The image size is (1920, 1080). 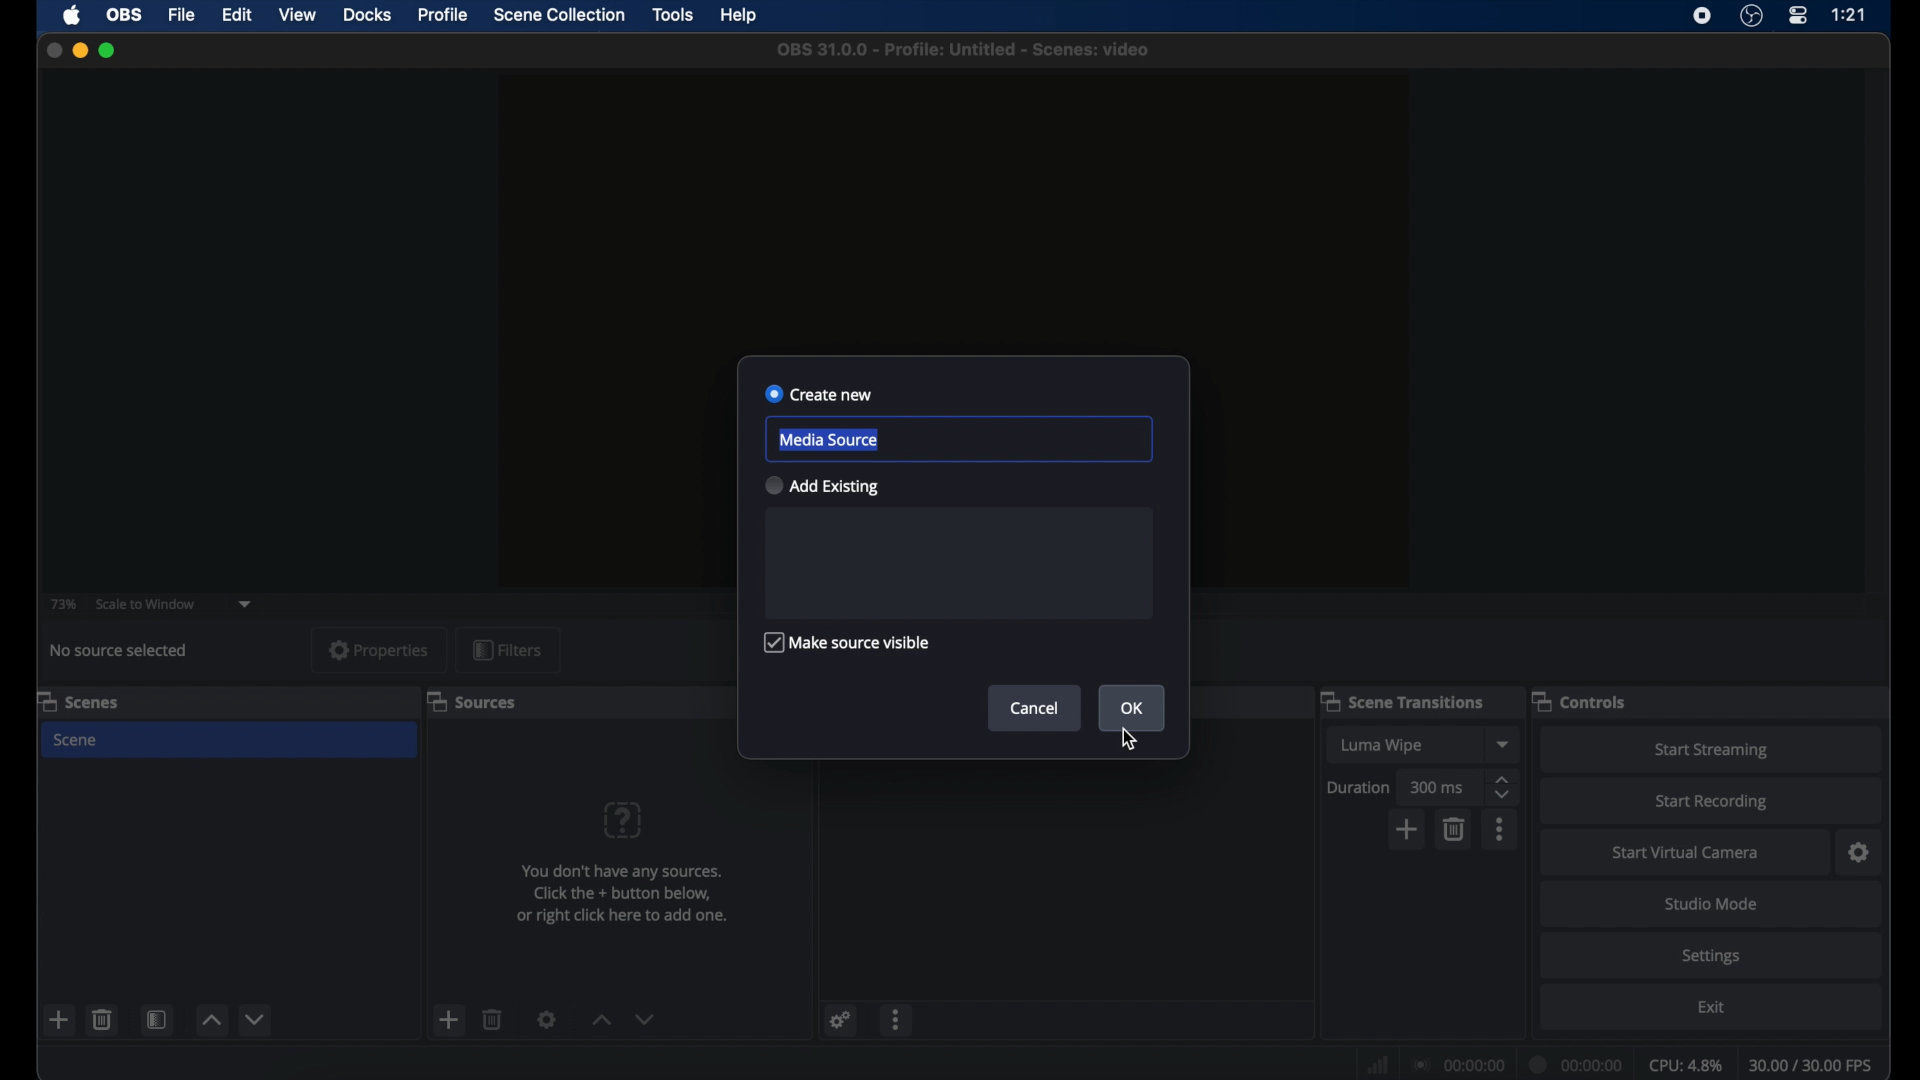 What do you see at coordinates (367, 15) in the screenshot?
I see `docks` at bounding box center [367, 15].